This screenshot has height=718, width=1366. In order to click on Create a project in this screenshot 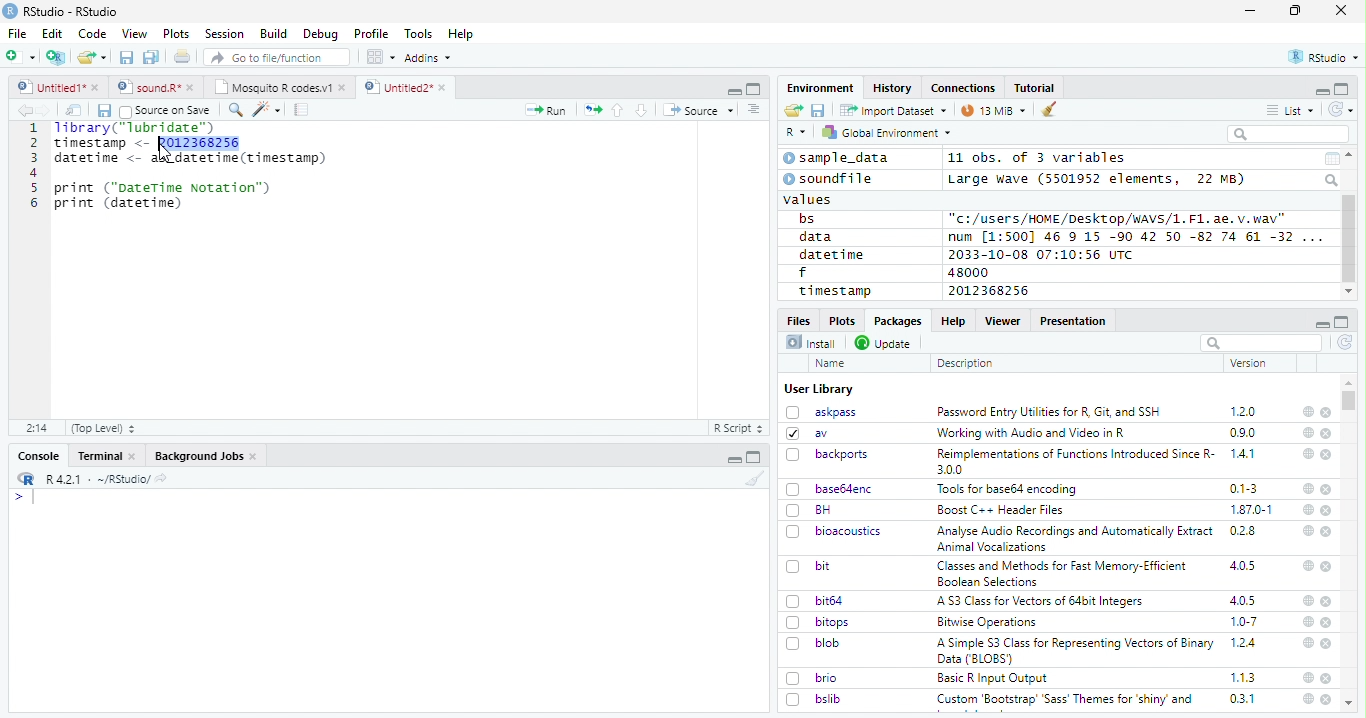, I will do `click(56, 57)`.